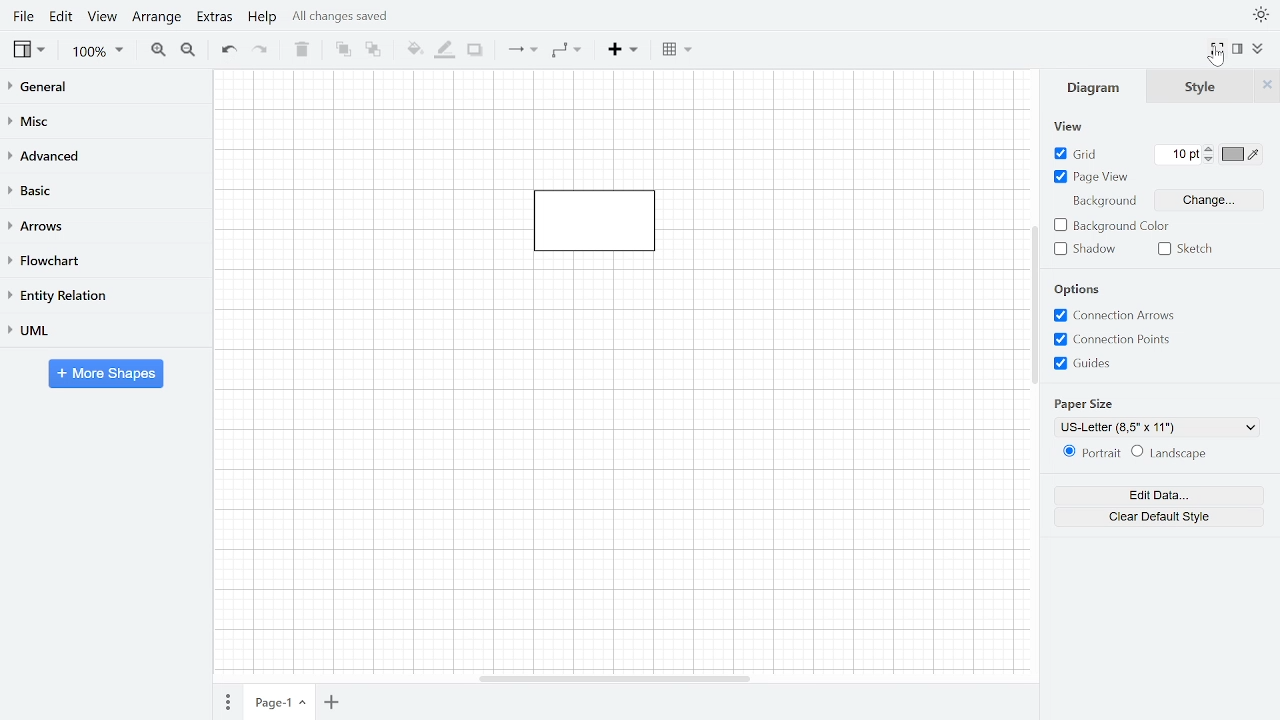 The width and height of the screenshot is (1280, 720). Describe the element at coordinates (603, 231) in the screenshot. I see `Current diagram` at that location.